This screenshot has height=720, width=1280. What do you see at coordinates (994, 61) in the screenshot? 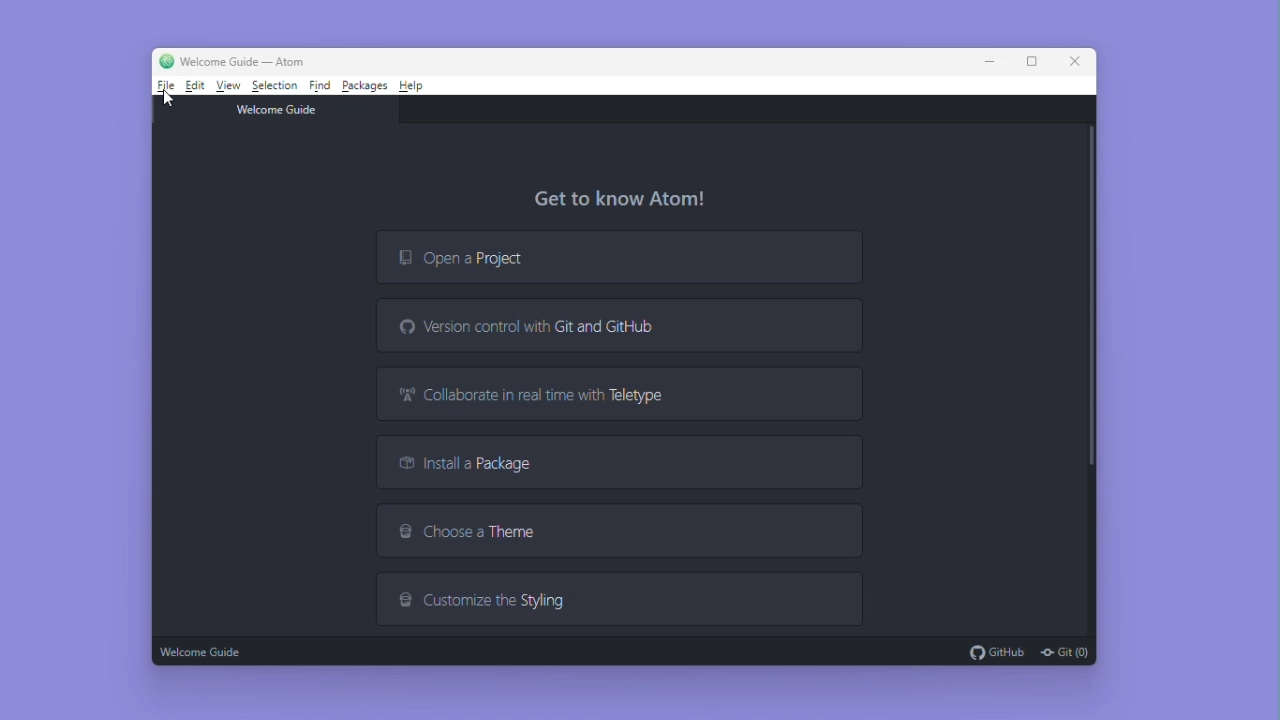
I see `Minimise` at bounding box center [994, 61].